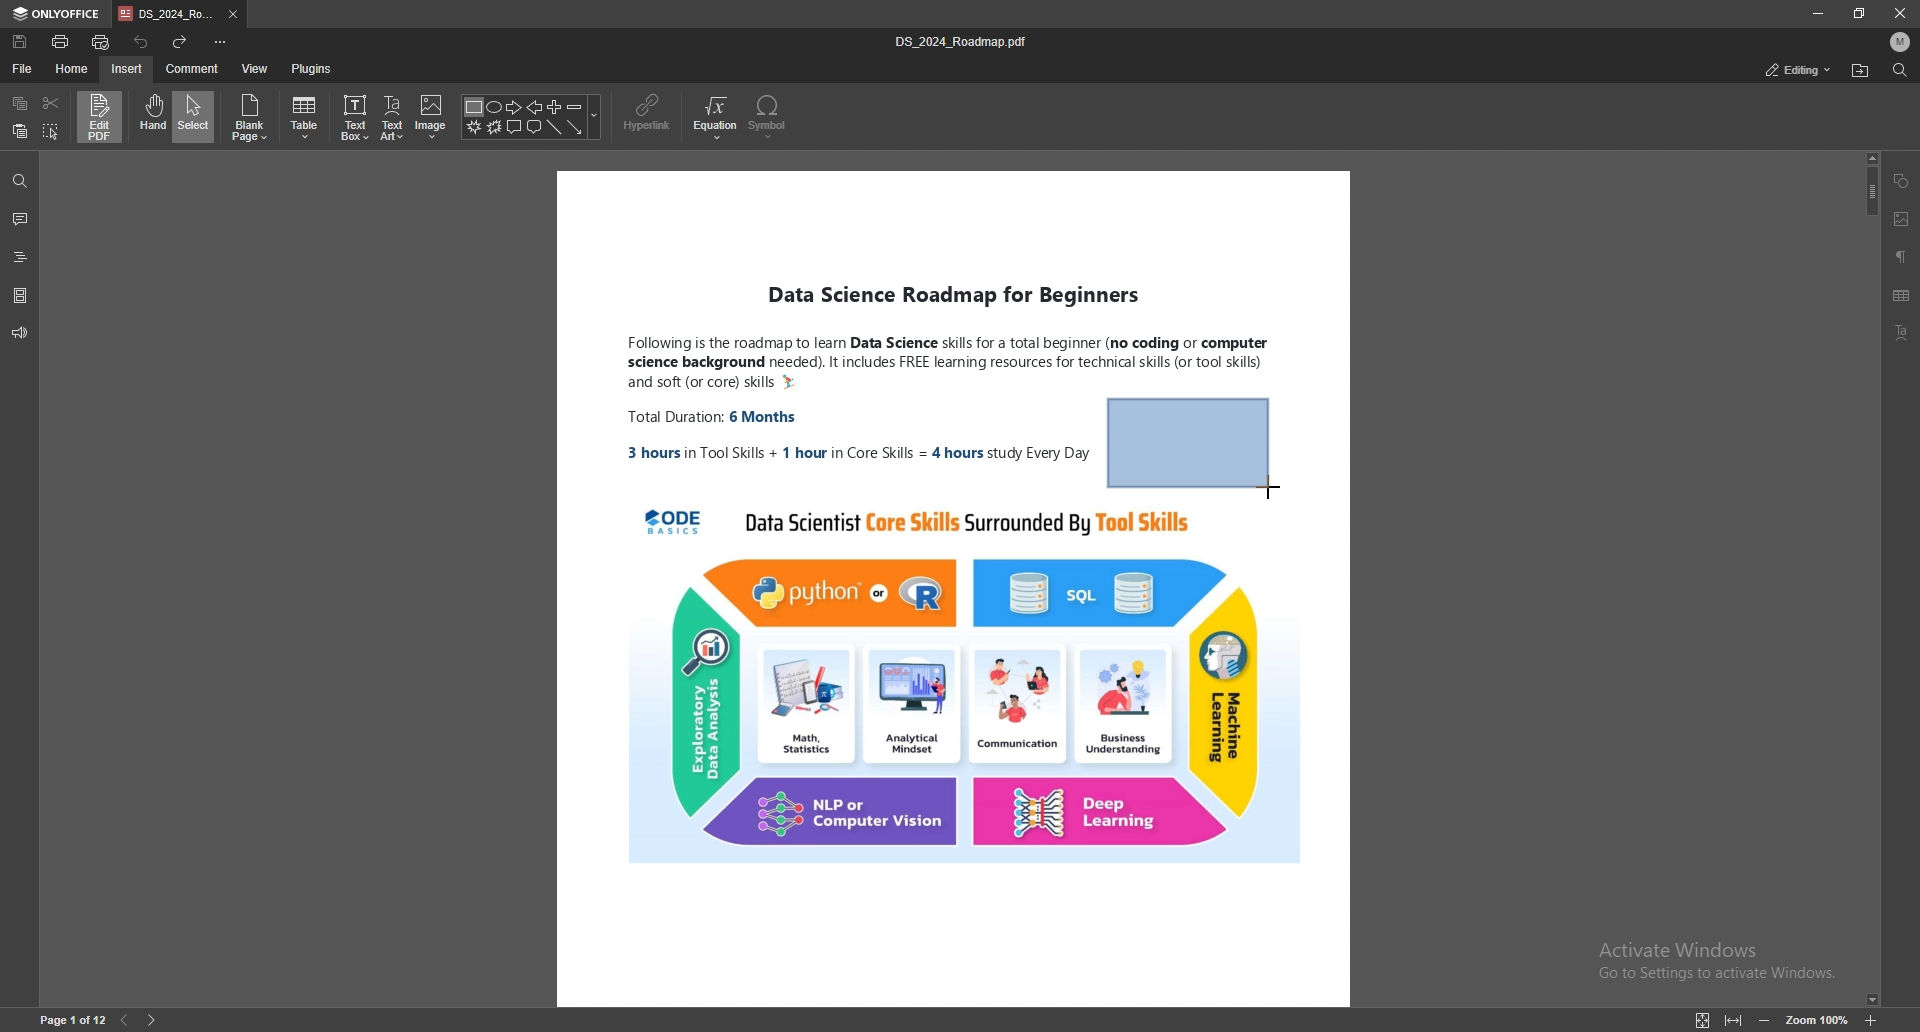  I want to click on zoom, so click(1820, 1019).